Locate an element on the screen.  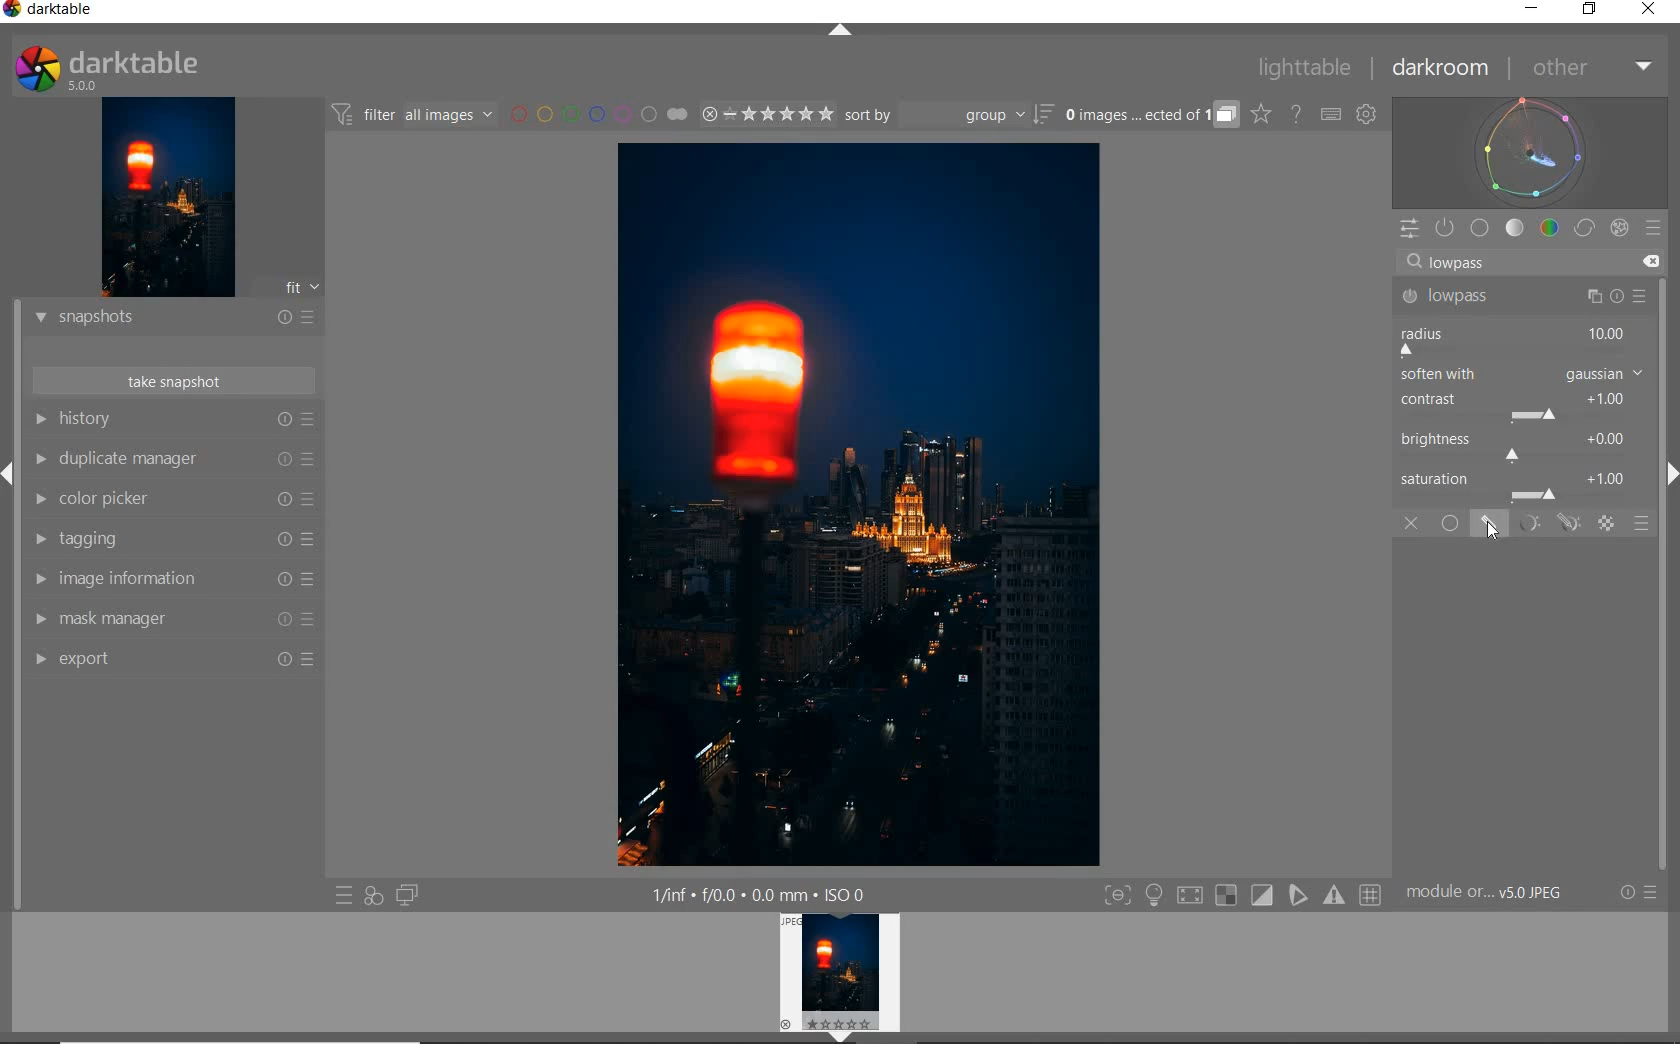
TAGGING is located at coordinates (135, 541).